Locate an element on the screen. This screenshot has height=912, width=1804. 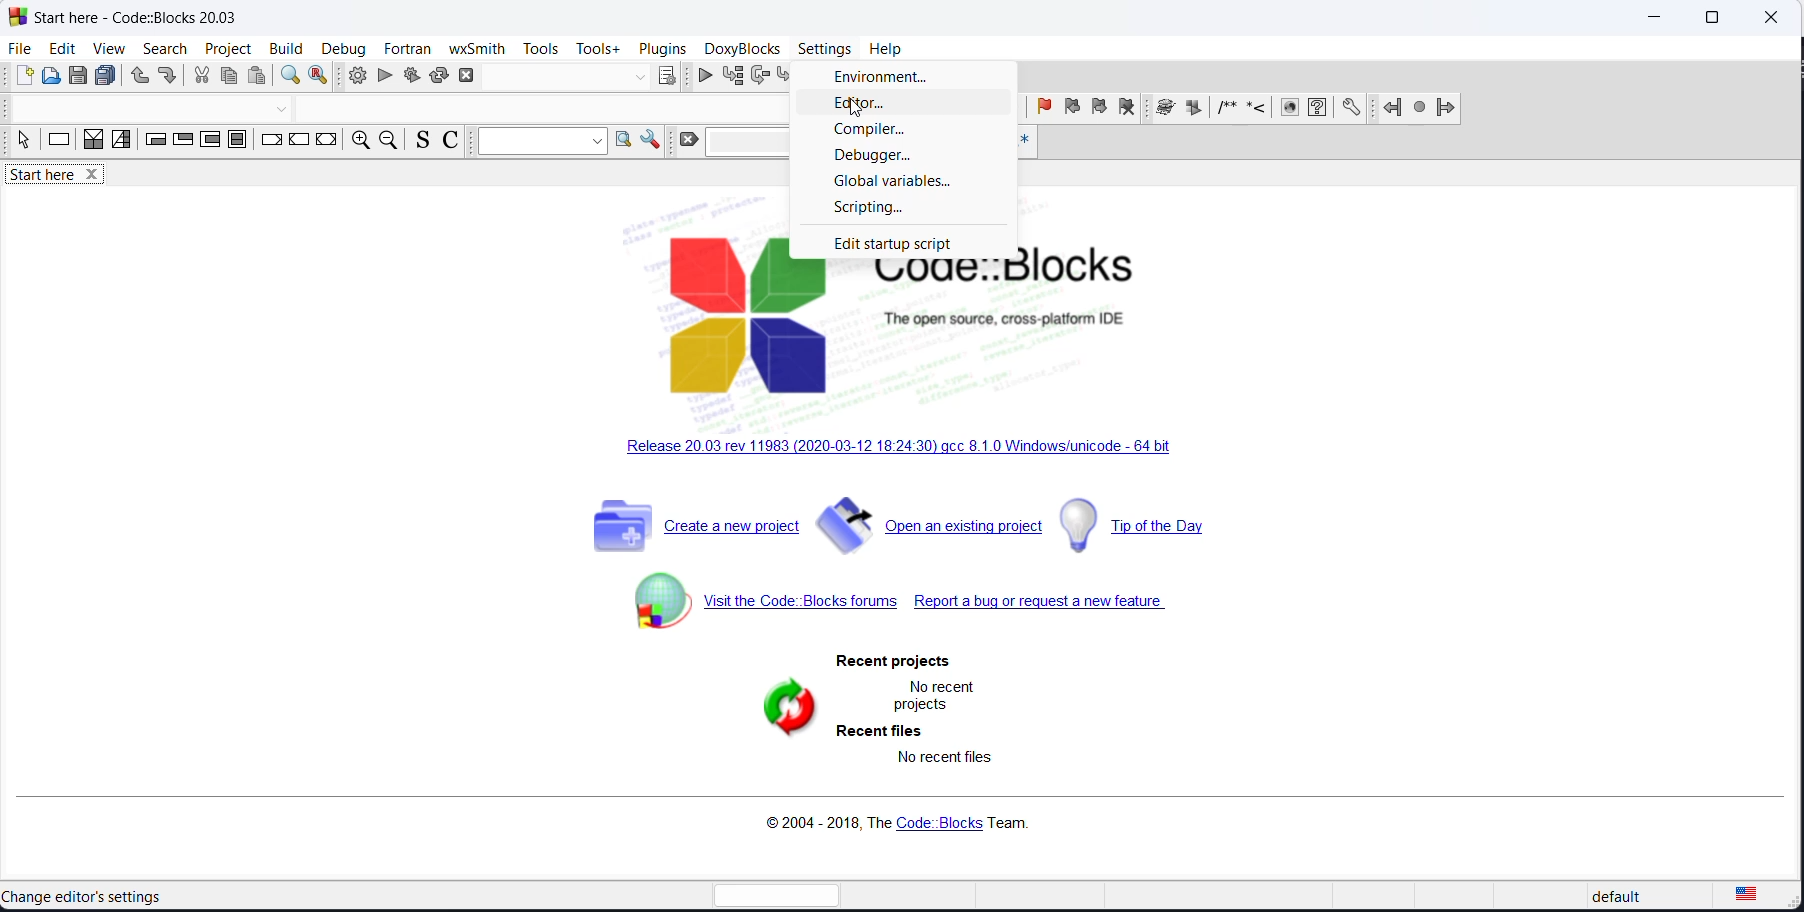
jump back is located at coordinates (1391, 108).